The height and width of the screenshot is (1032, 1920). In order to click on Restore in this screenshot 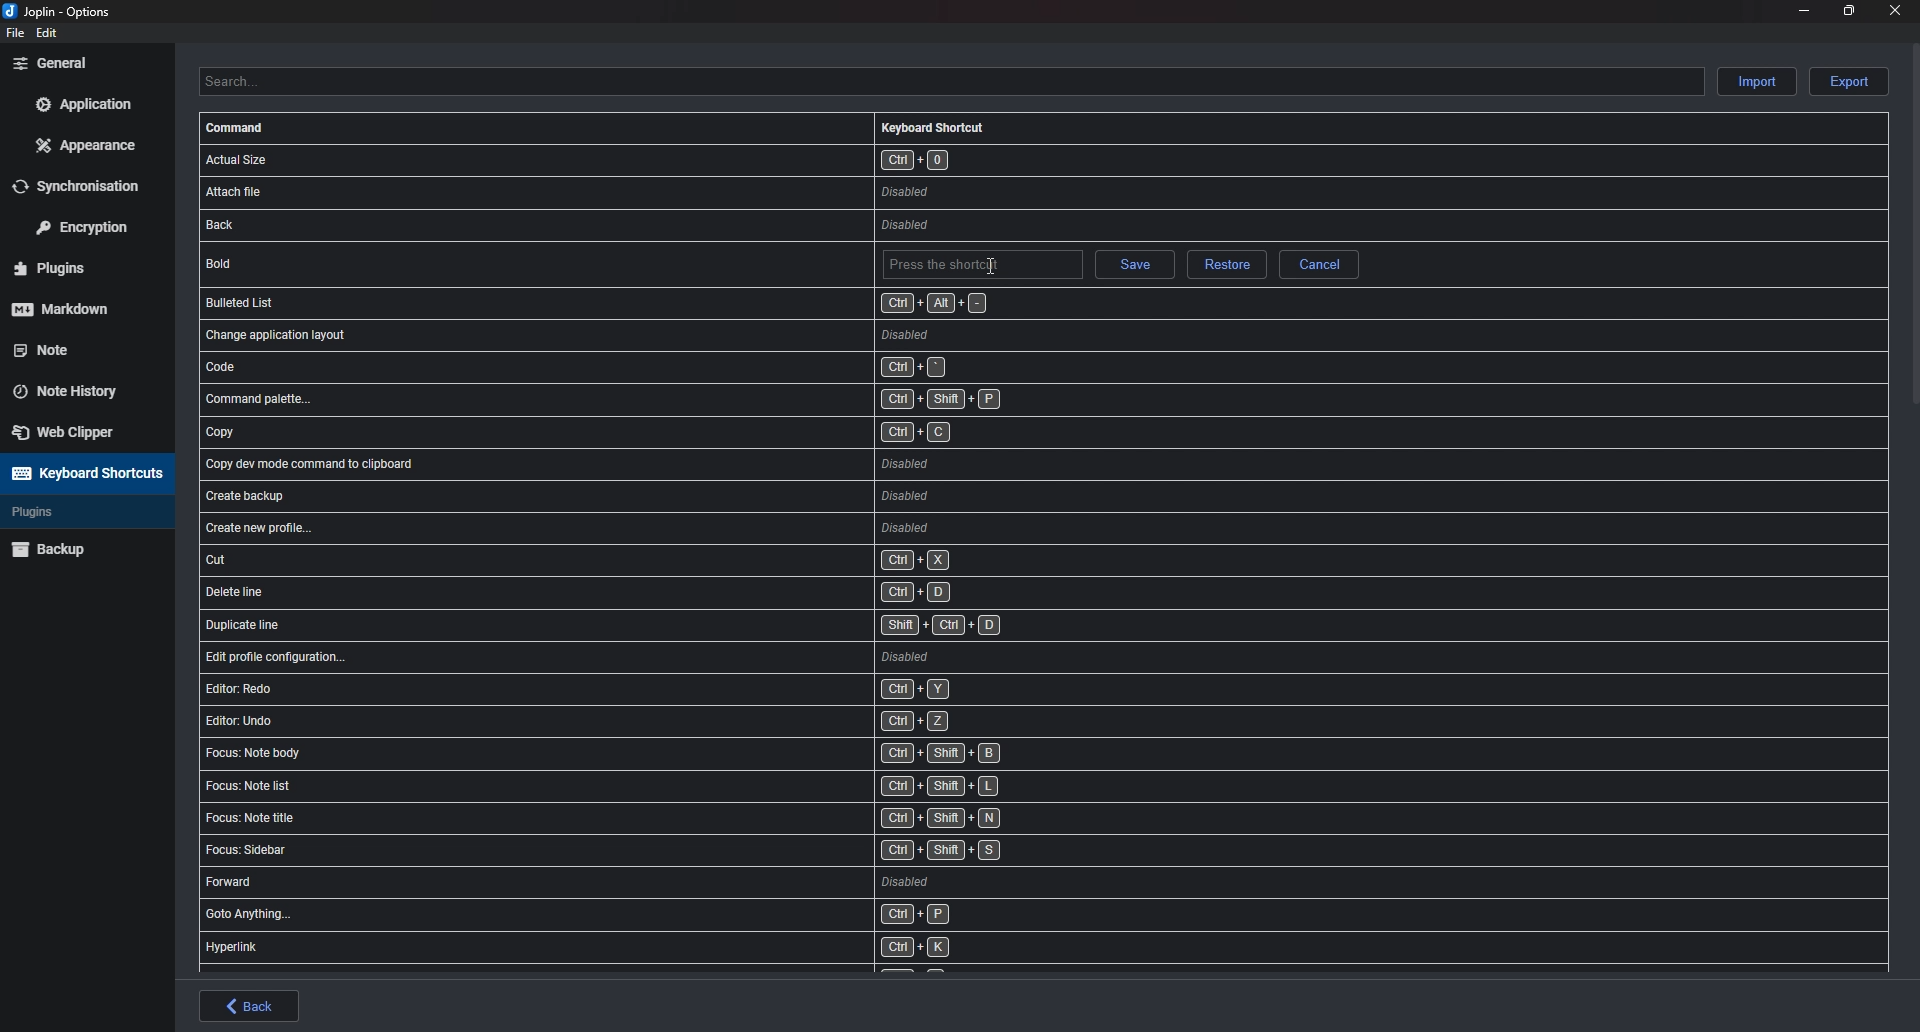, I will do `click(1225, 266)`.